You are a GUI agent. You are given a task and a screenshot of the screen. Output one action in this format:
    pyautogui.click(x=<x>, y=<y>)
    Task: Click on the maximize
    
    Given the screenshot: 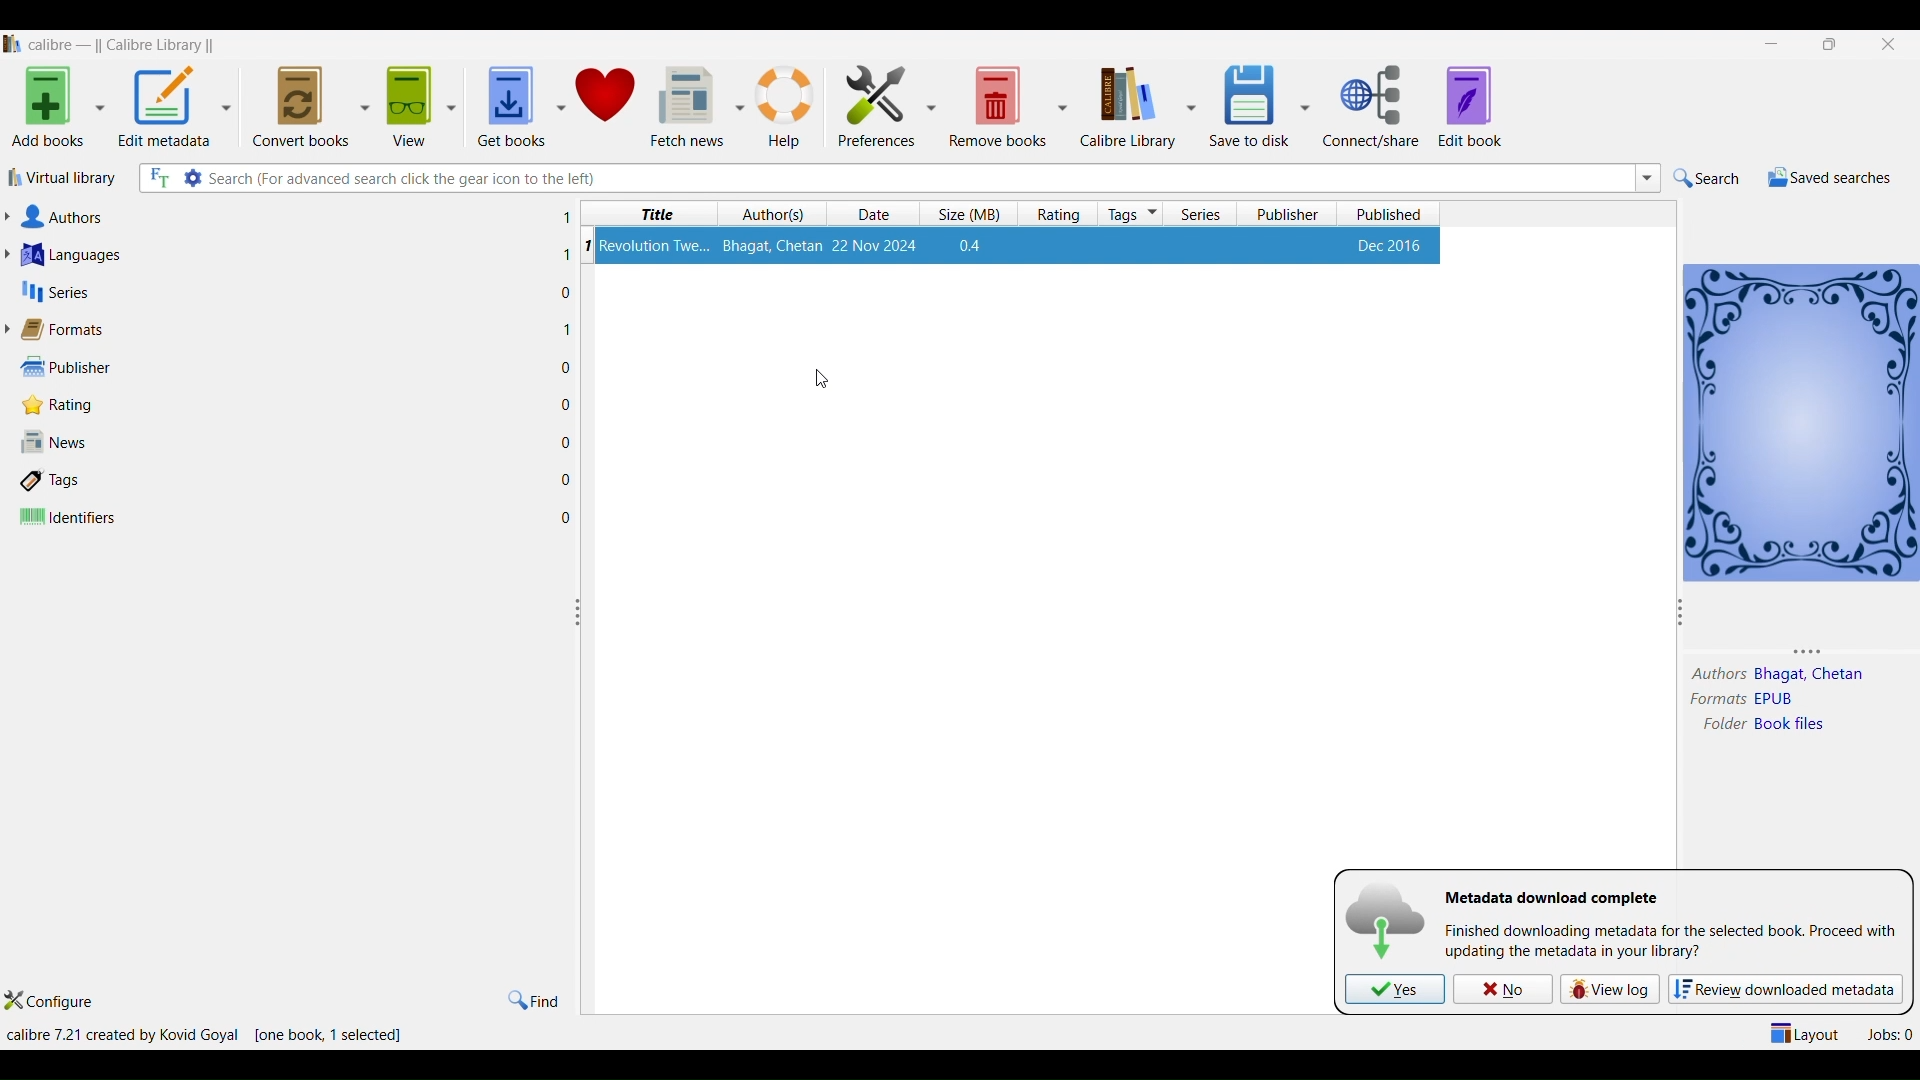 What is the action you would take?
    pyautogui.click(x=1827, y=43)
    